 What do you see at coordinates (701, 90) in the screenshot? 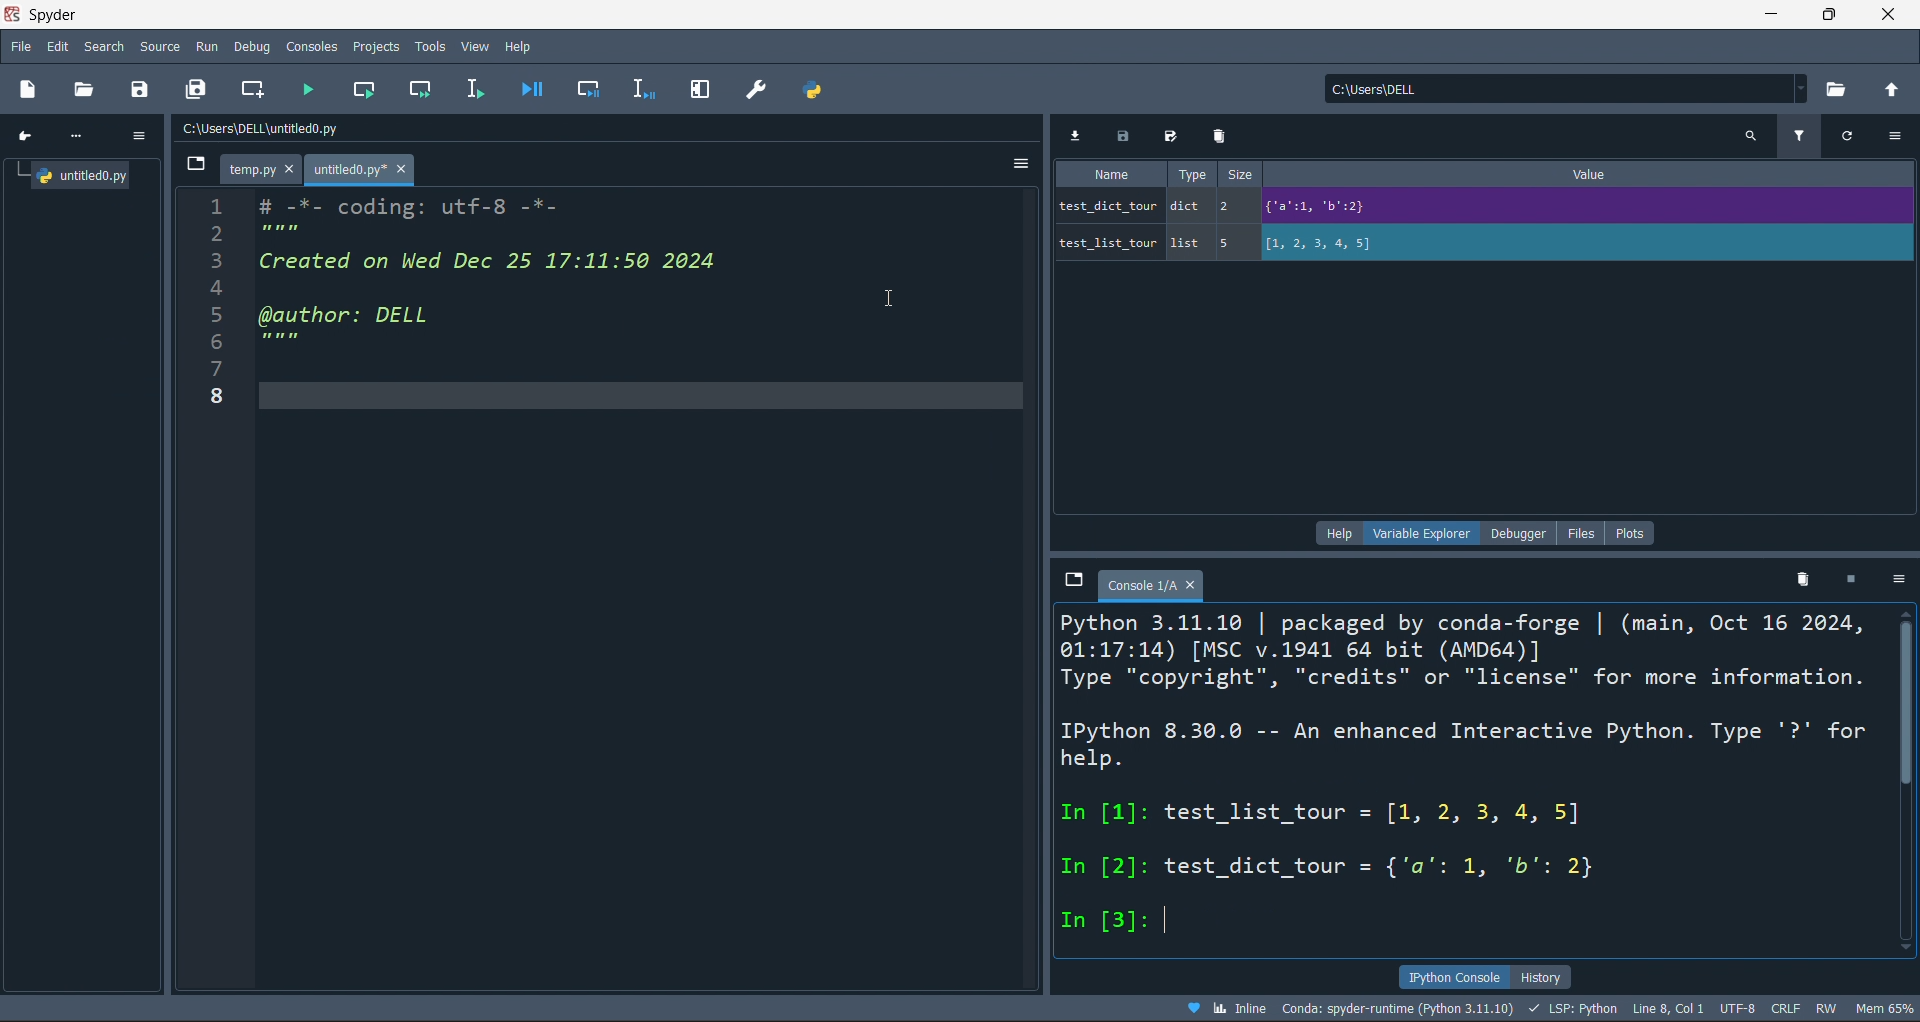
I see `expand pane` at bounding box center [701, 90].